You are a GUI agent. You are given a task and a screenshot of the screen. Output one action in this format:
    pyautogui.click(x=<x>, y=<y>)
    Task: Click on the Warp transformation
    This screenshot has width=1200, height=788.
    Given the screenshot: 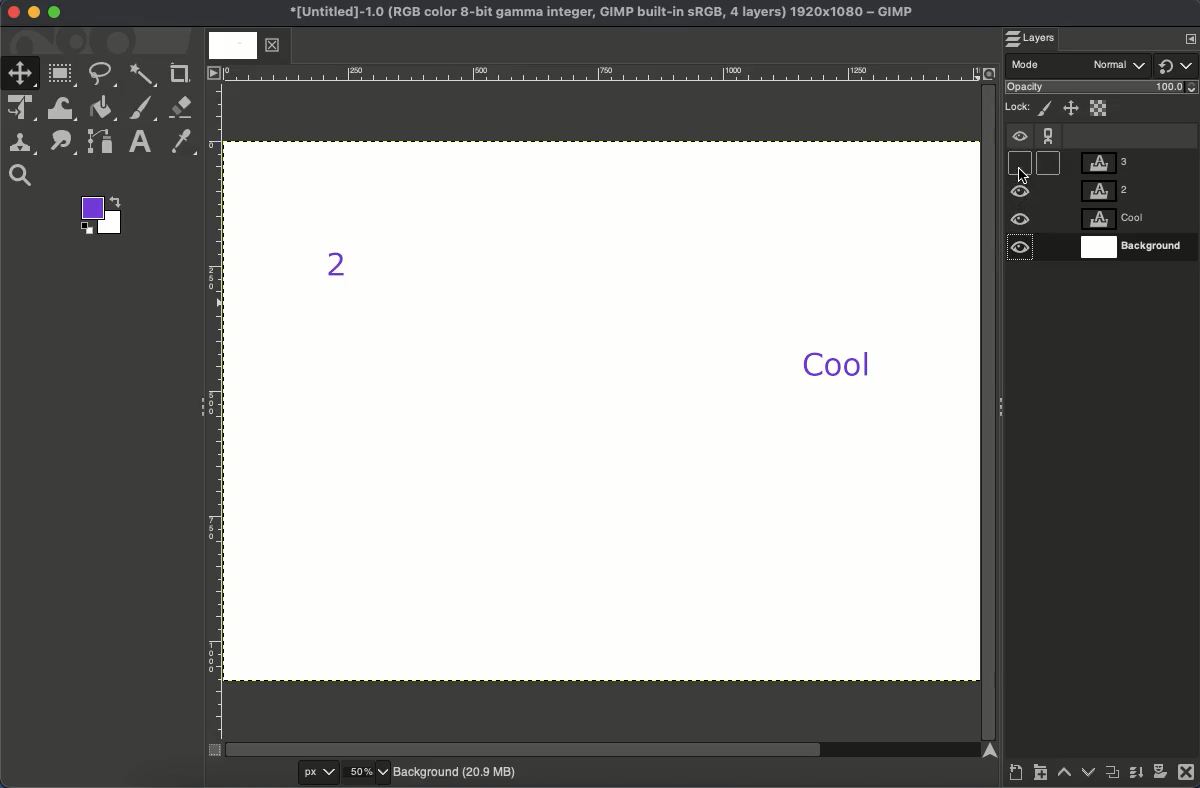 What is the action you would take?
    pyautogui.click(x=63, y=110)
    